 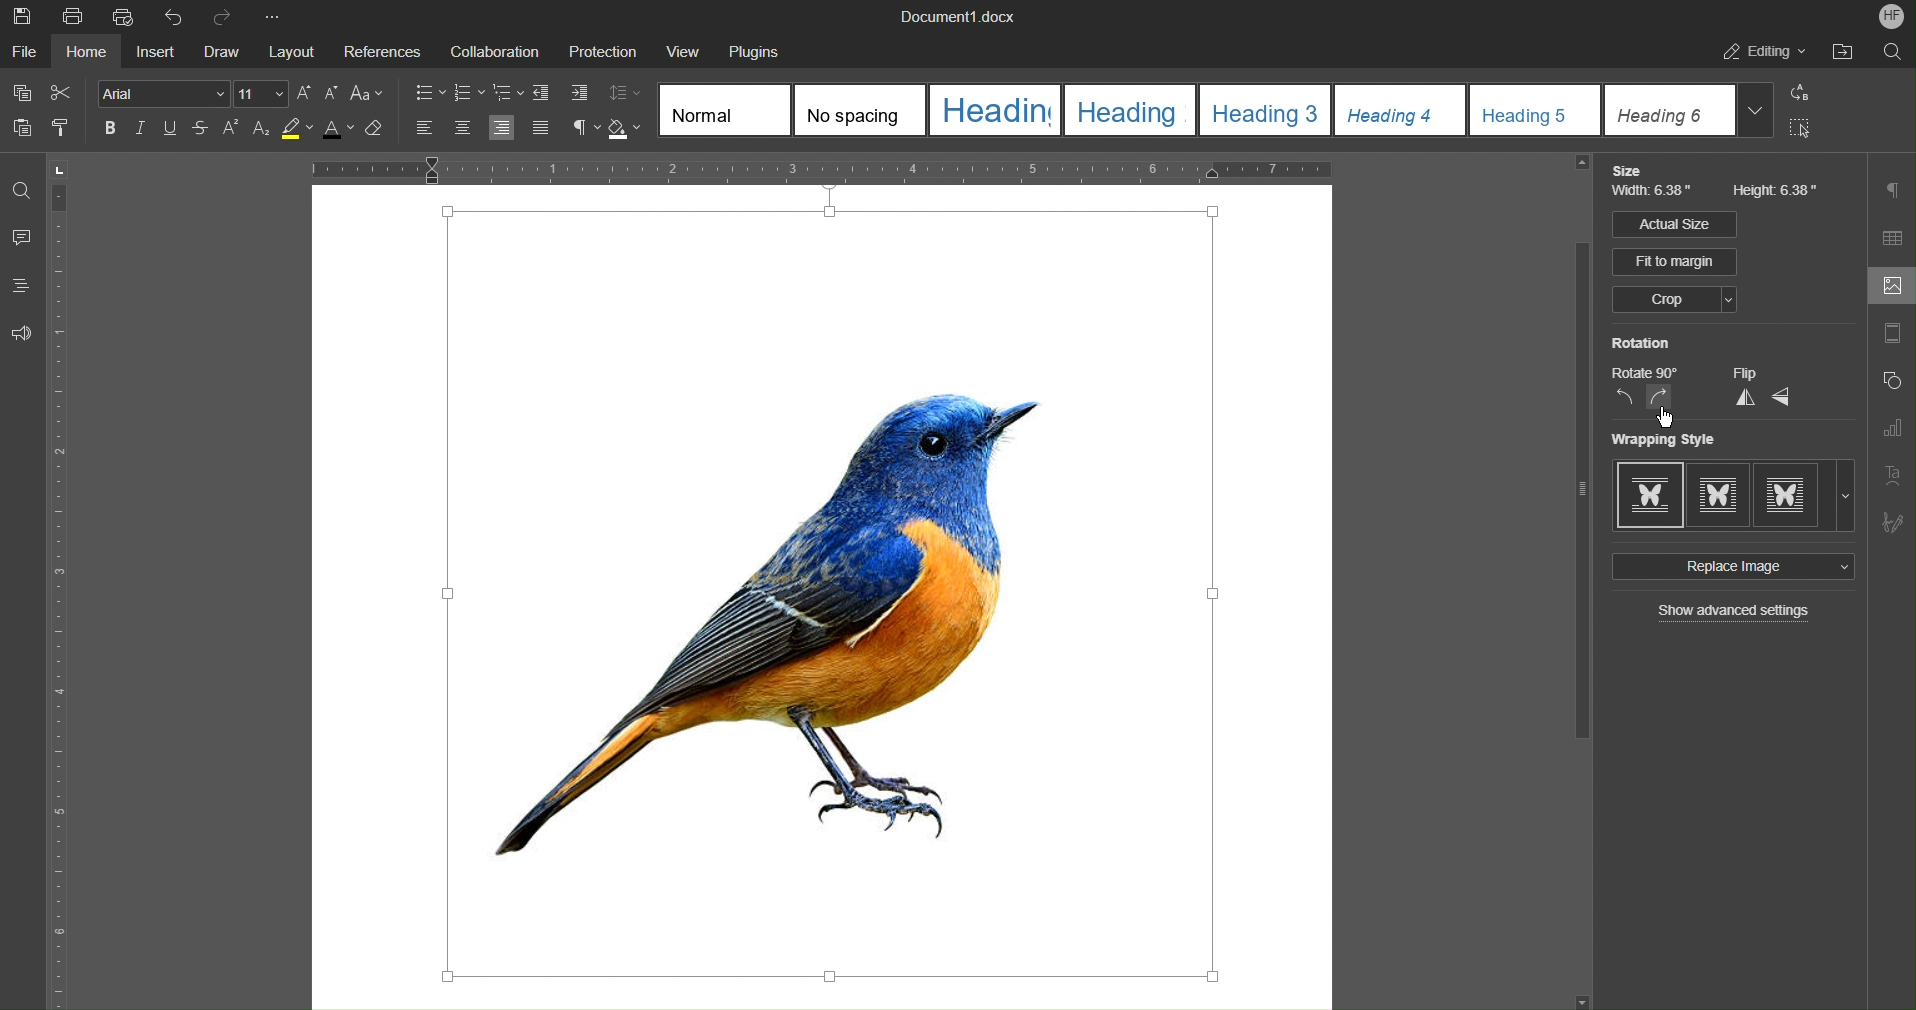 What do you see at coordinates (1891, 335) in the screenshot?
I see `margins settings` at bounding box center [1891, 335].